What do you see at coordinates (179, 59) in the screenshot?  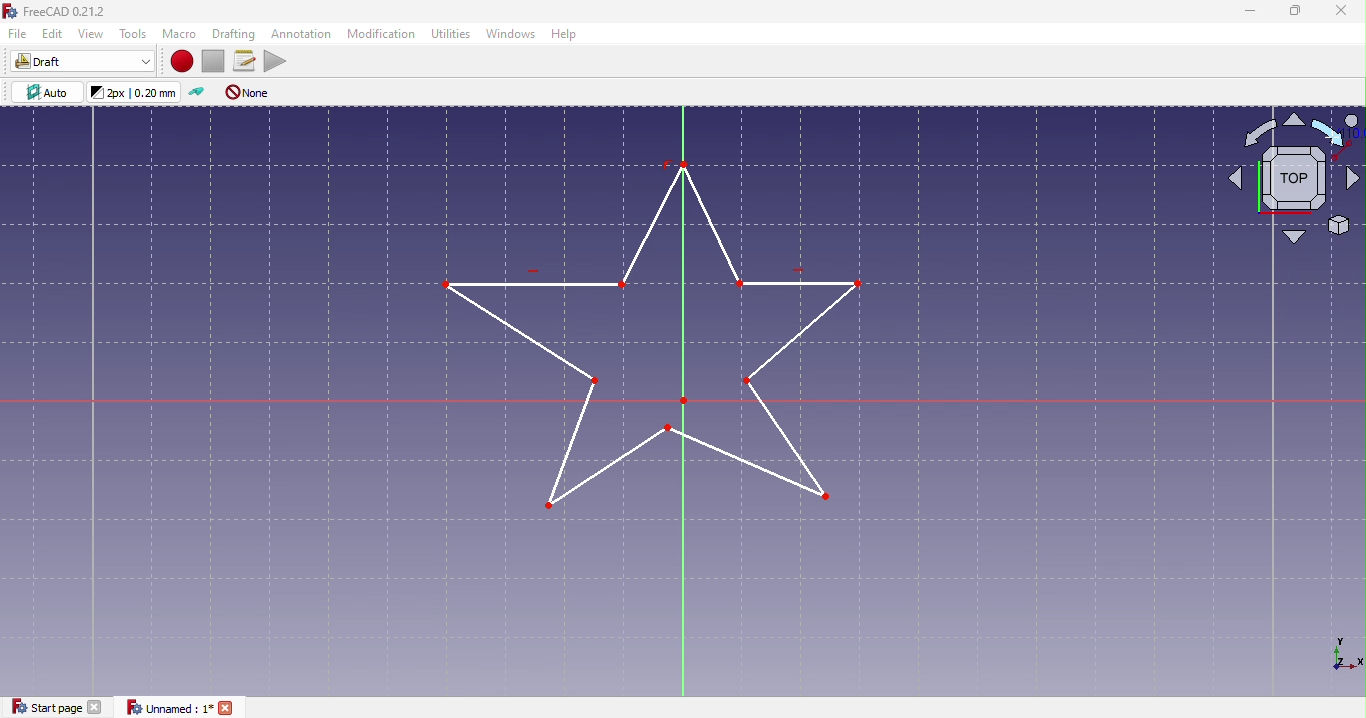 I see `Macro recording` at bounding box center [179, 59].